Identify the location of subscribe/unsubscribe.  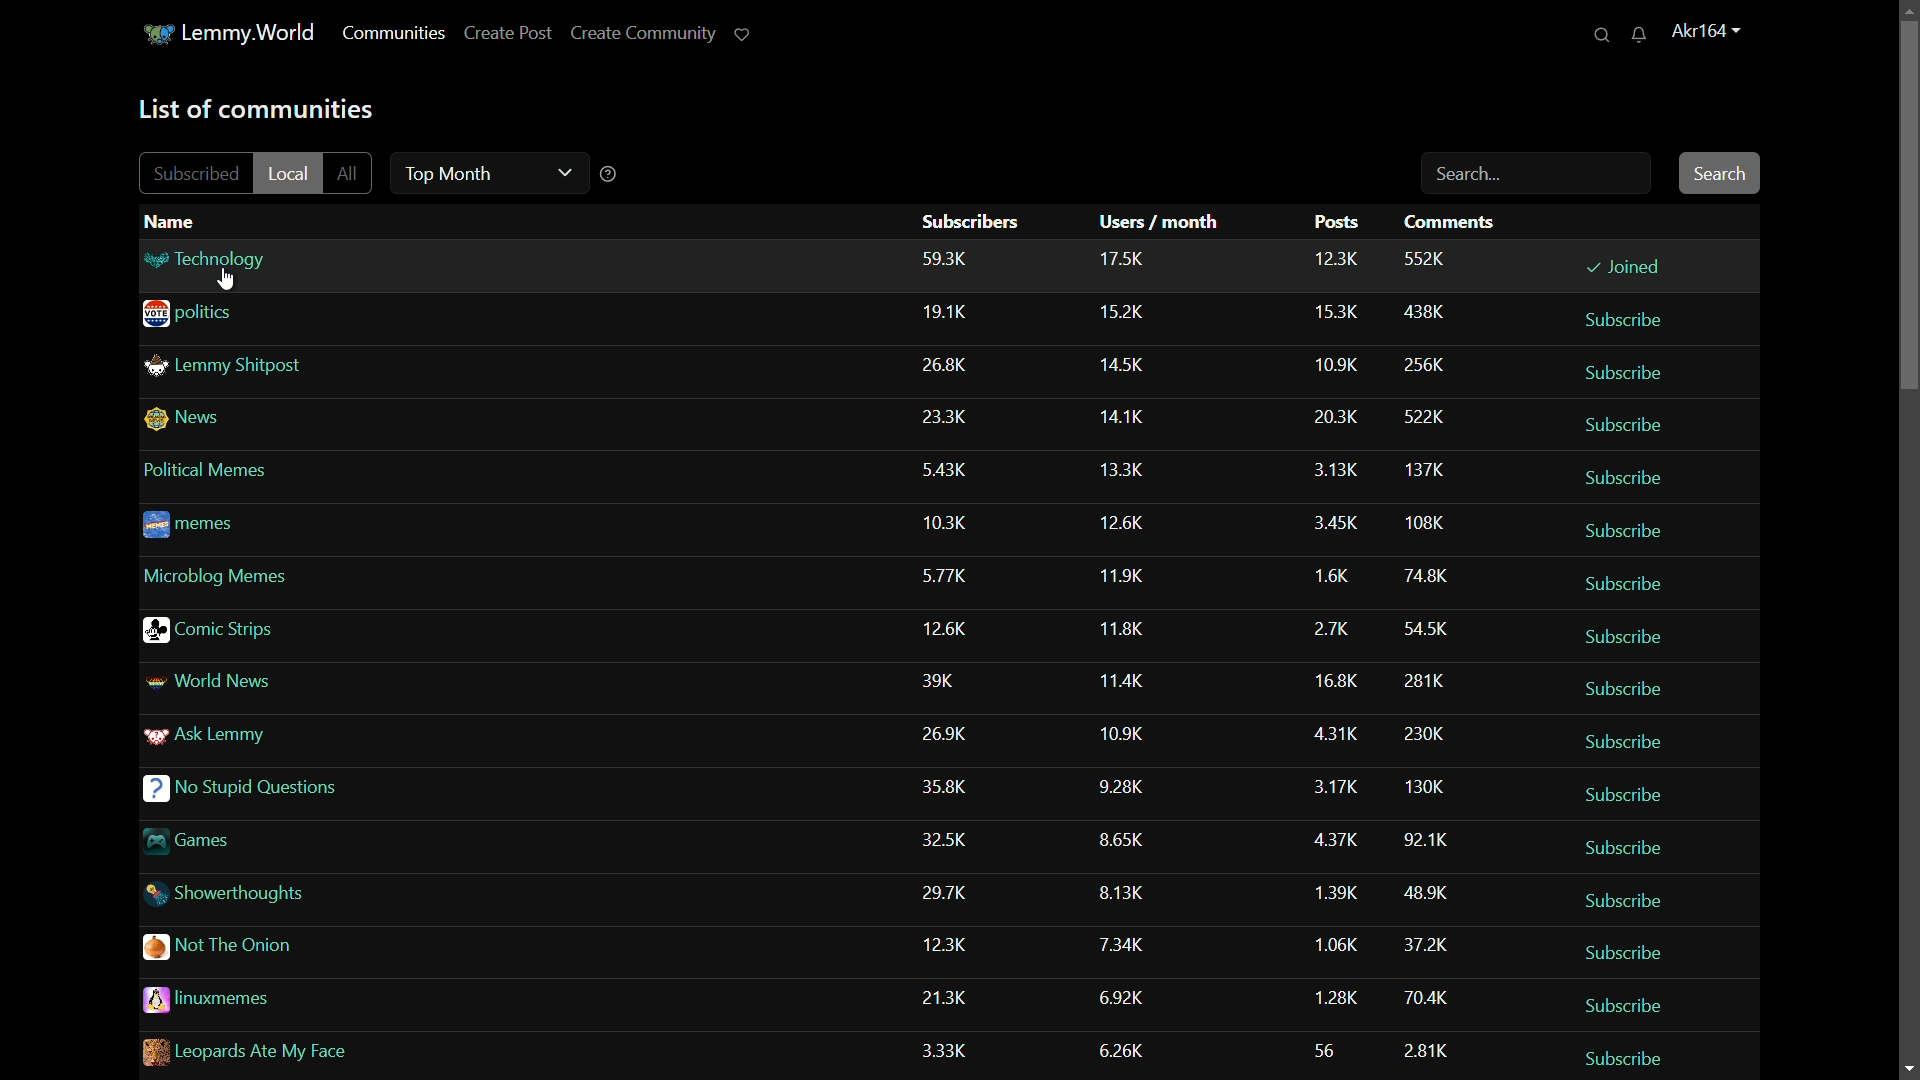
(1626, 1006).